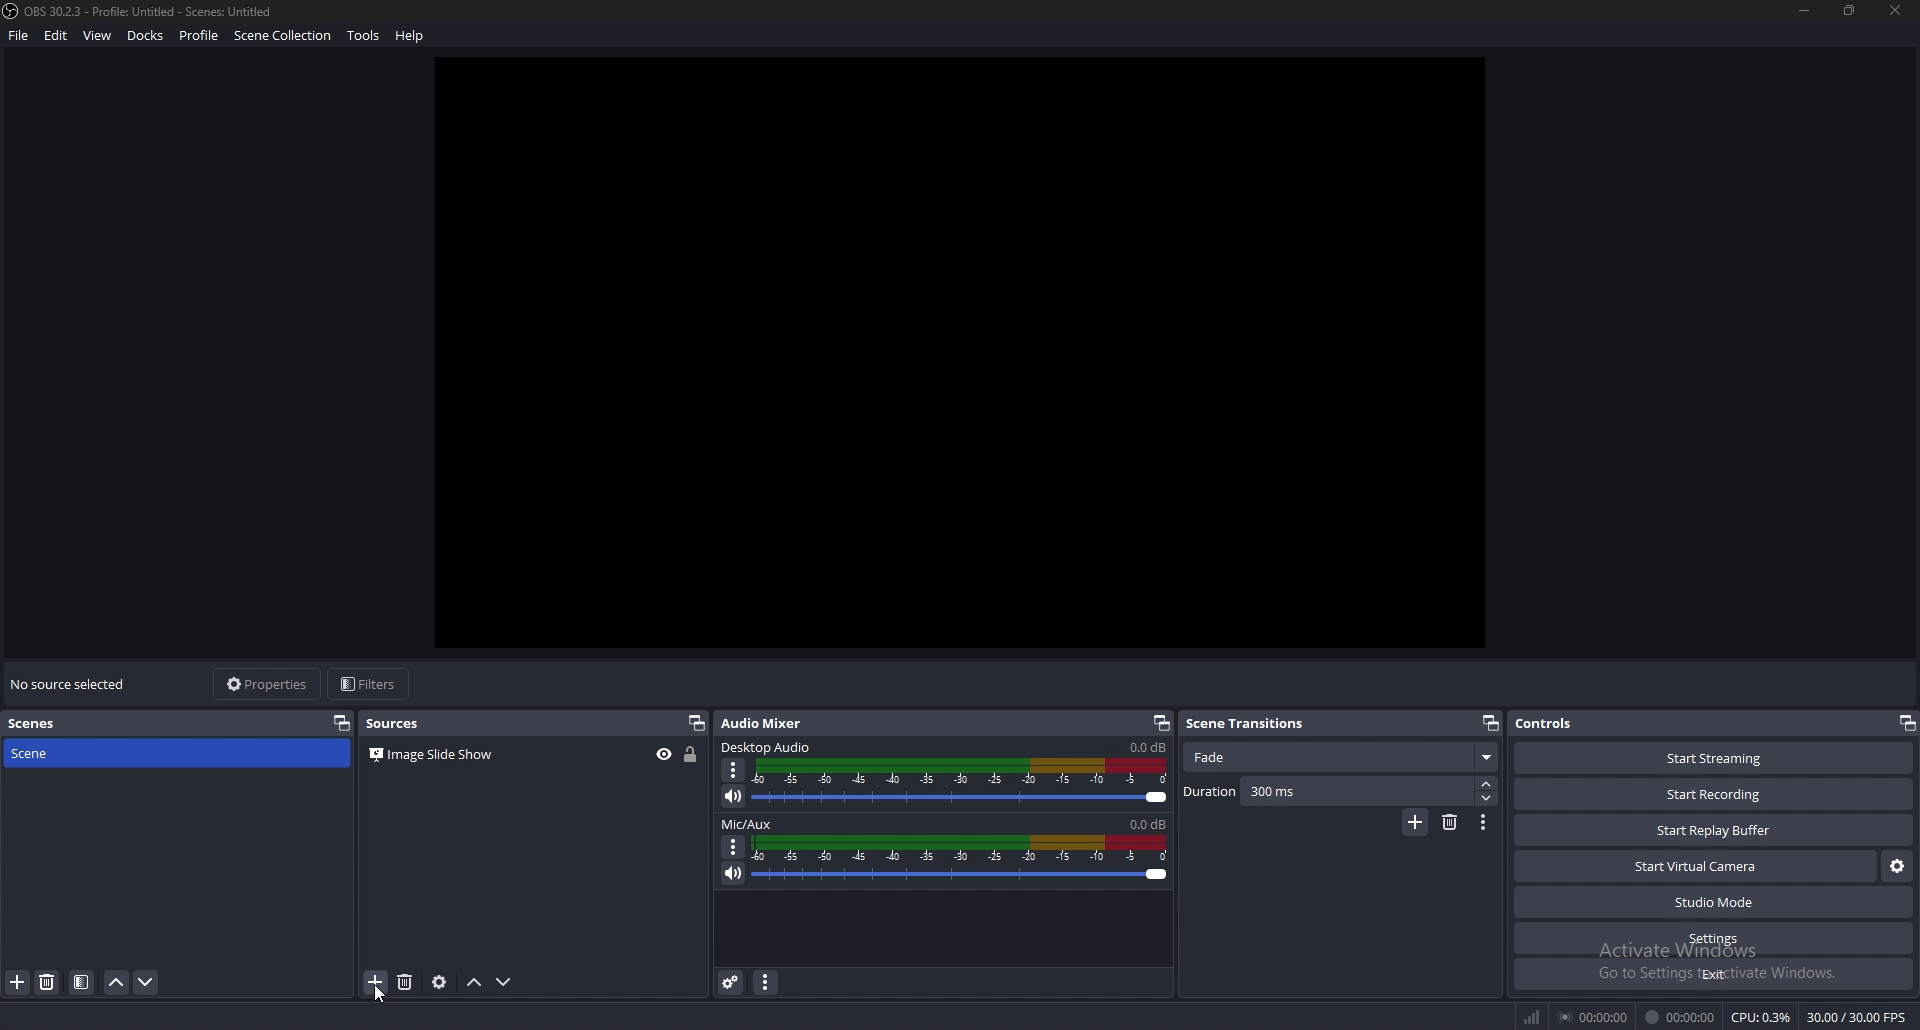 Image resolution: width=1920 pixels, height=1030 pixels. Describe the element at coordinates (16, 983) in the screenshot. I see `add source` at that location.